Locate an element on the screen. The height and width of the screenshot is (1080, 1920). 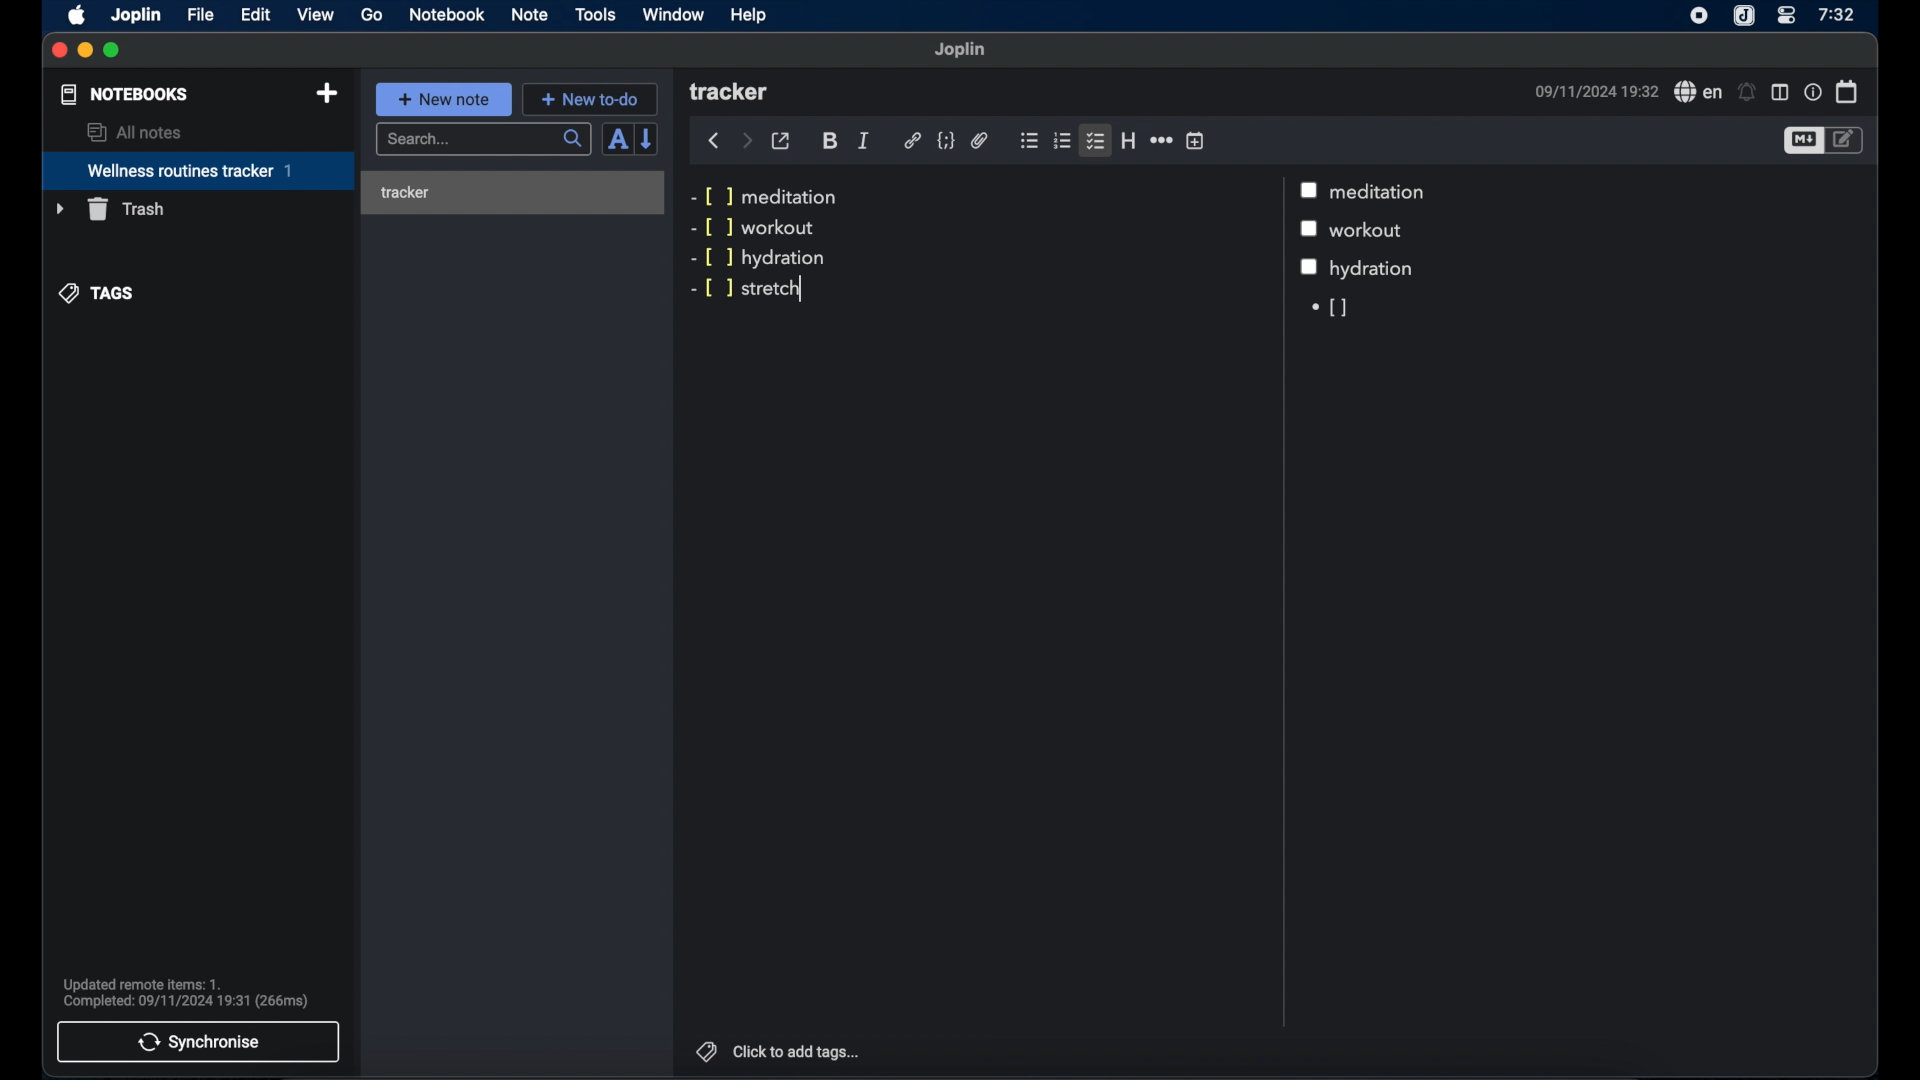
all notes is located at coordinates (133, 132).